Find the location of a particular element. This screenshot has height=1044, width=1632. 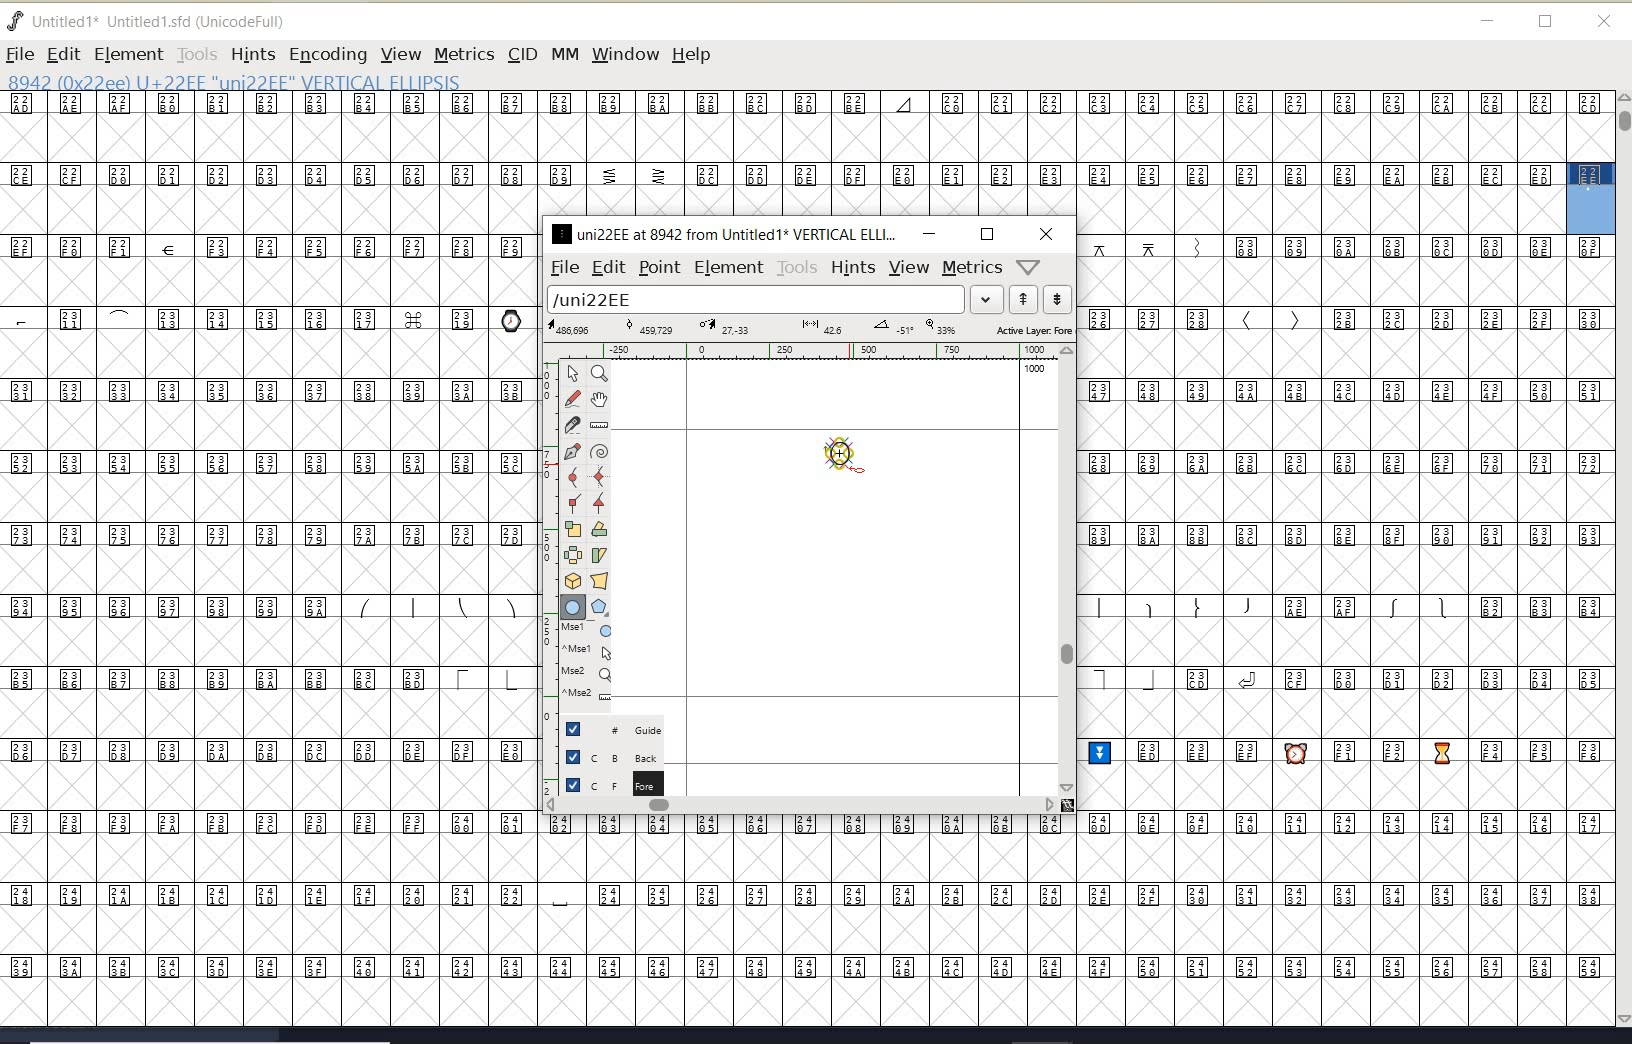

mm is located at coordinates (563, 51).